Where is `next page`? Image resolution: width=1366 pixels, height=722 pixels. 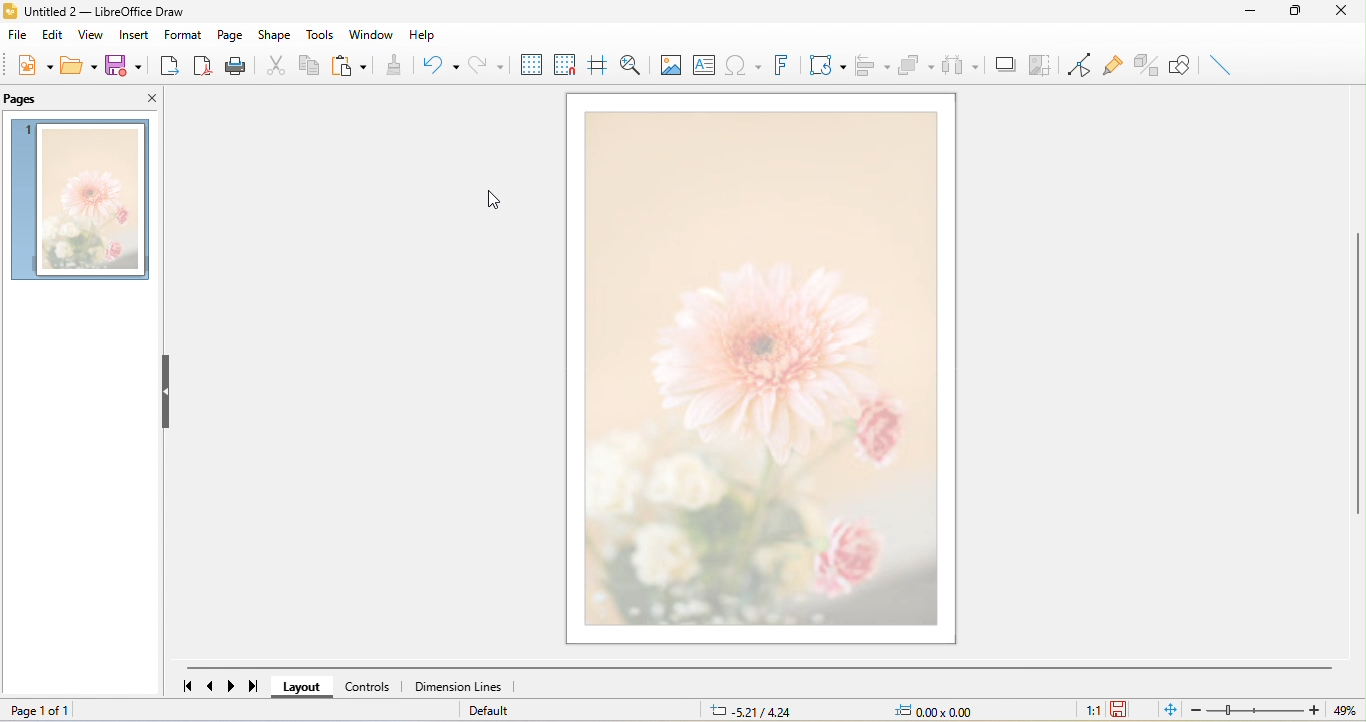
next page is located at coordinates (229, 686).